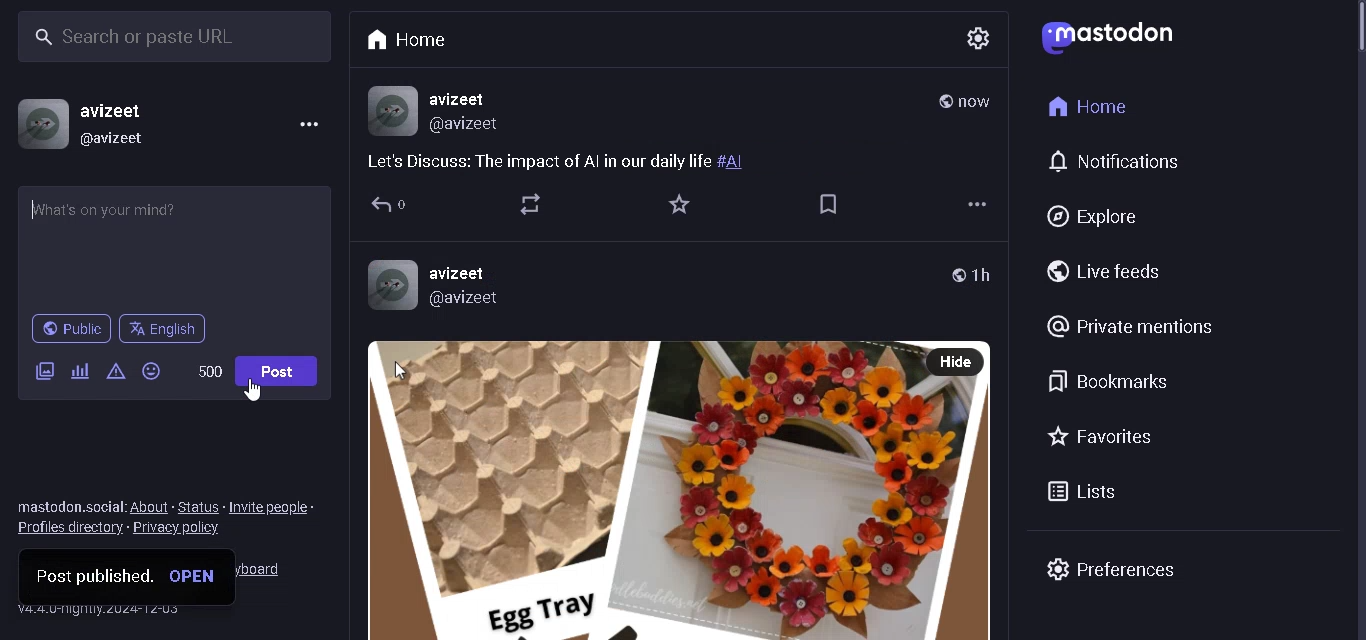 This screenshot has width=1366, height=640. Describe the element at coordinates (941, 102) in the screenshot. I see `PUBLIC POST` at that location.